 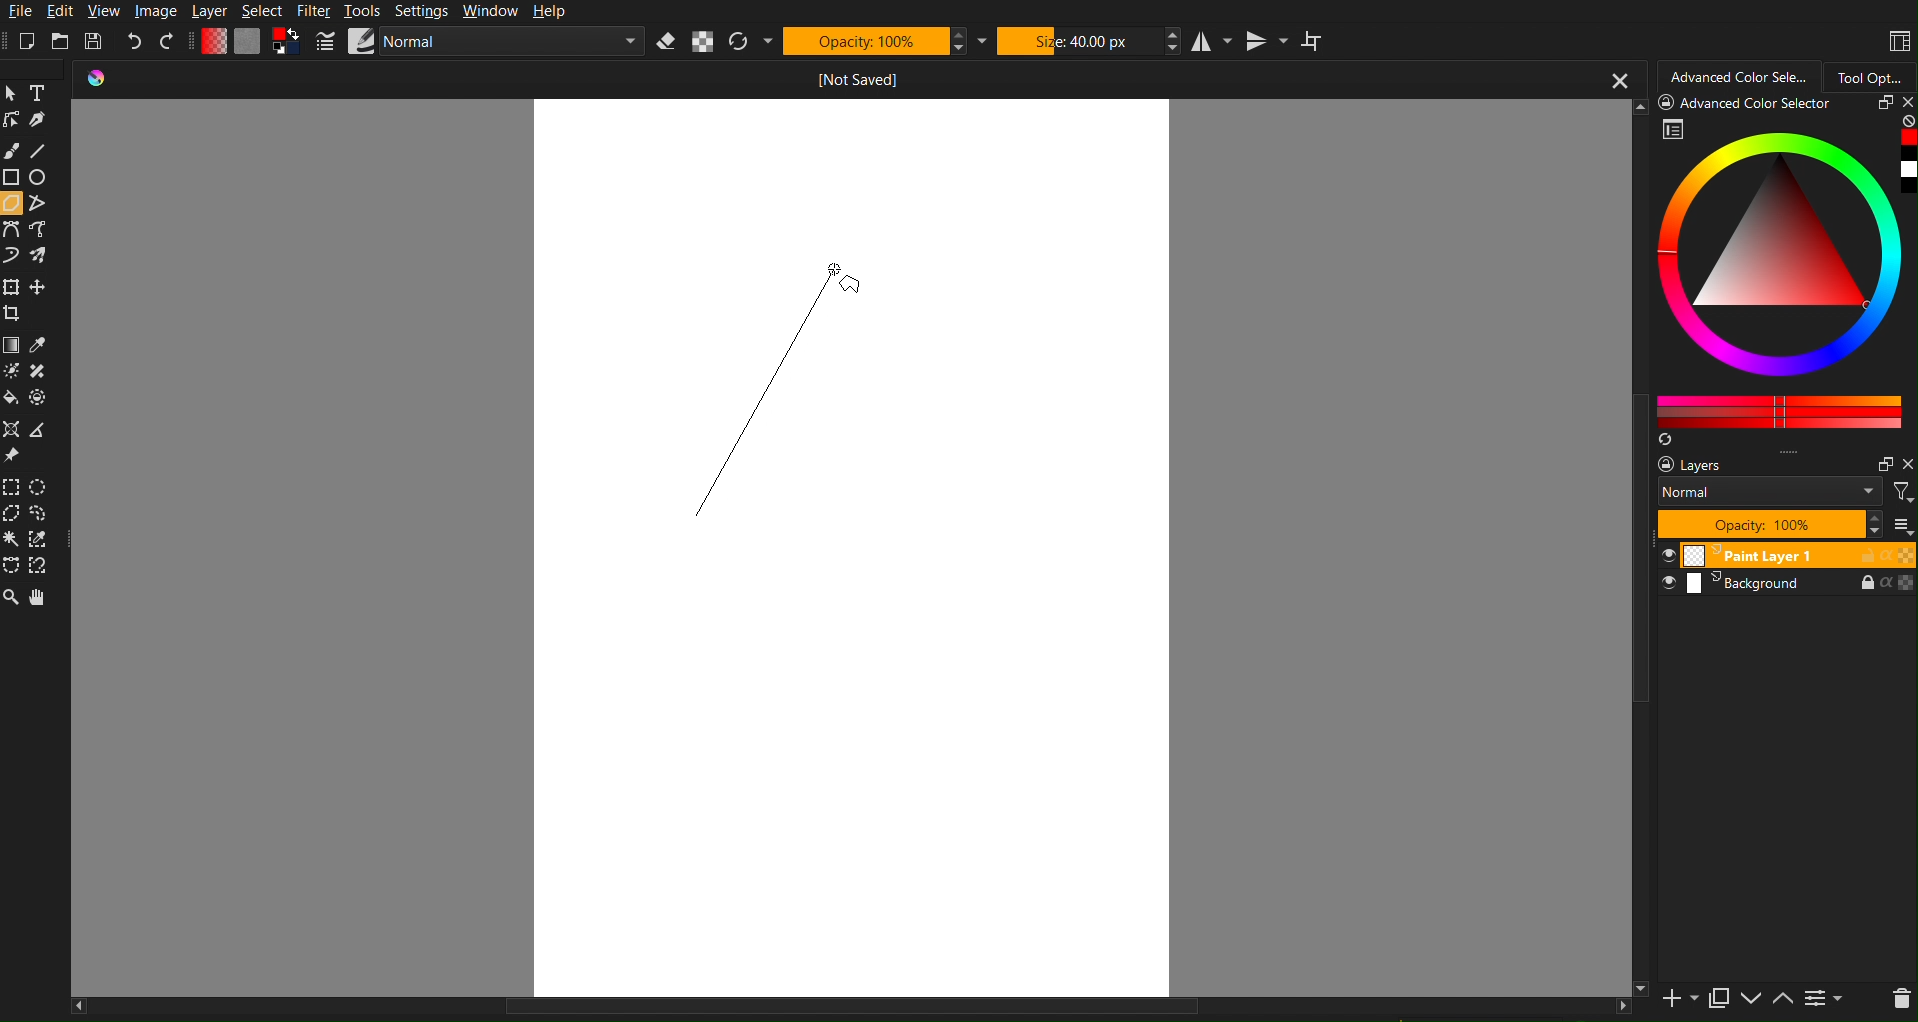 I want to click on Advanced Color Selector, so click(x=1740, y=74).